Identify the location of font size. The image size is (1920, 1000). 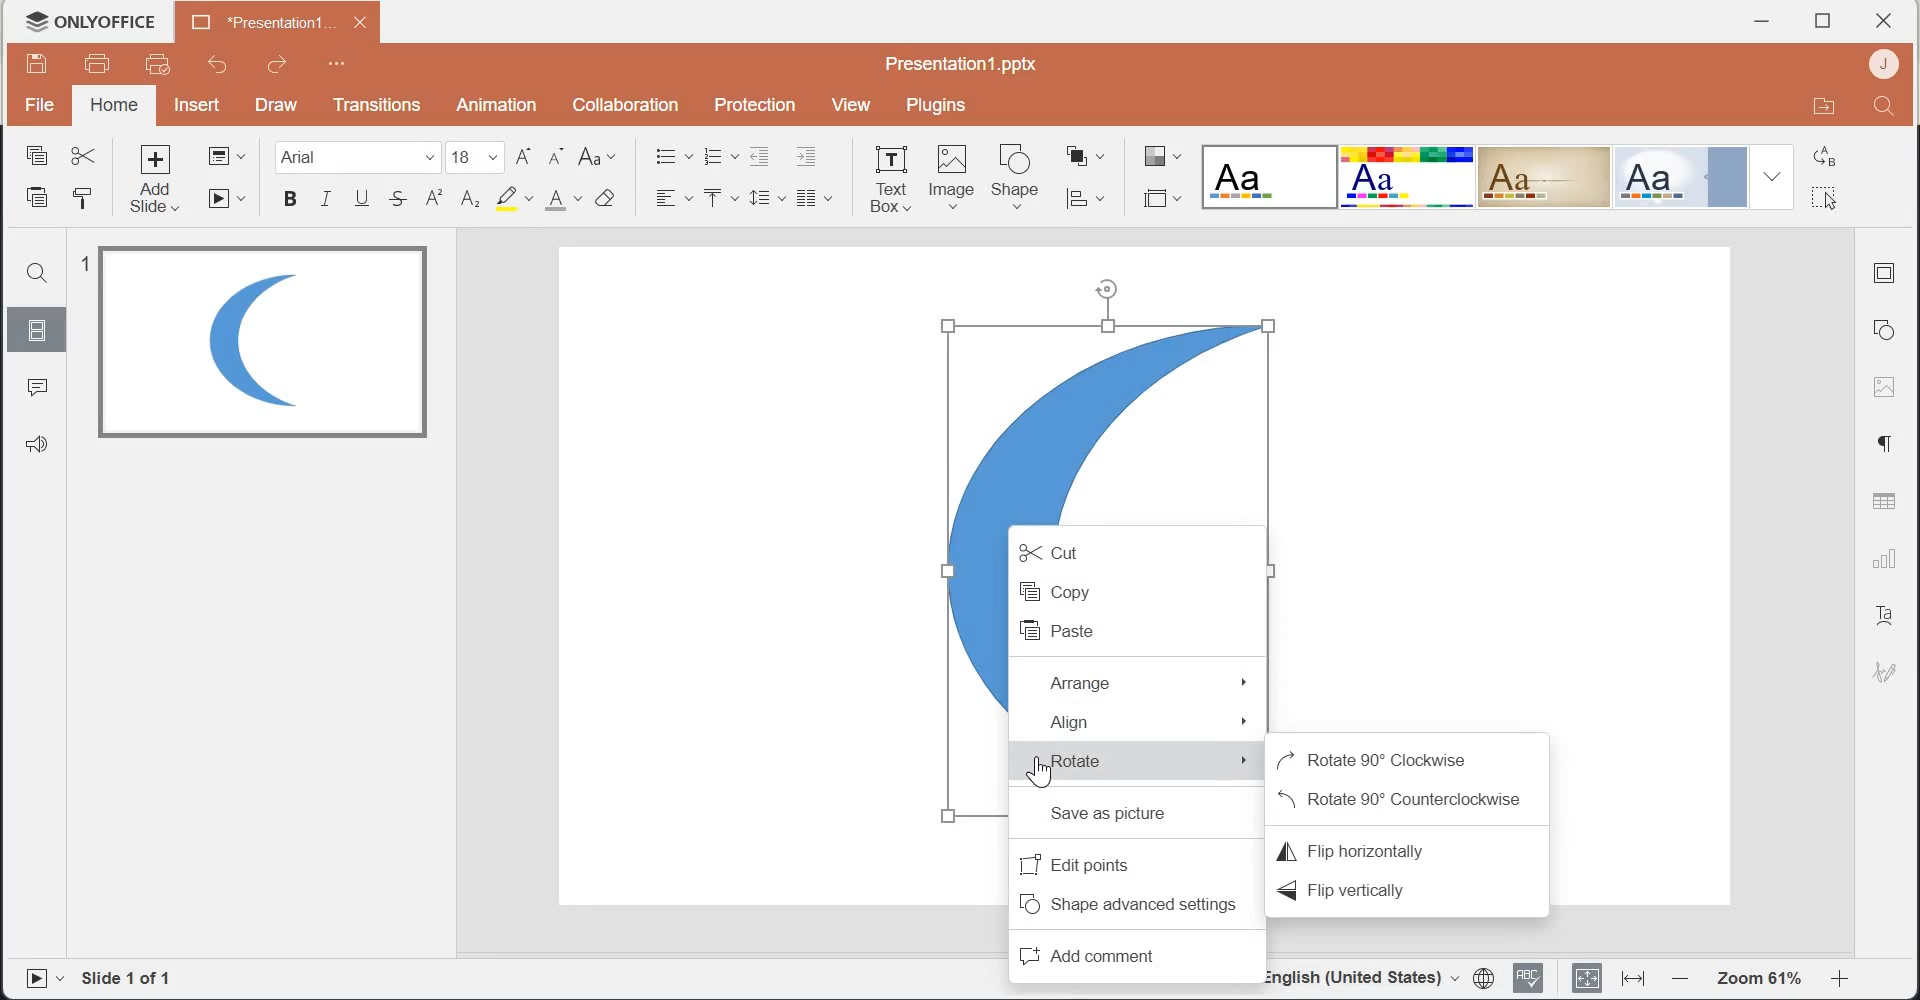
(477, 158).